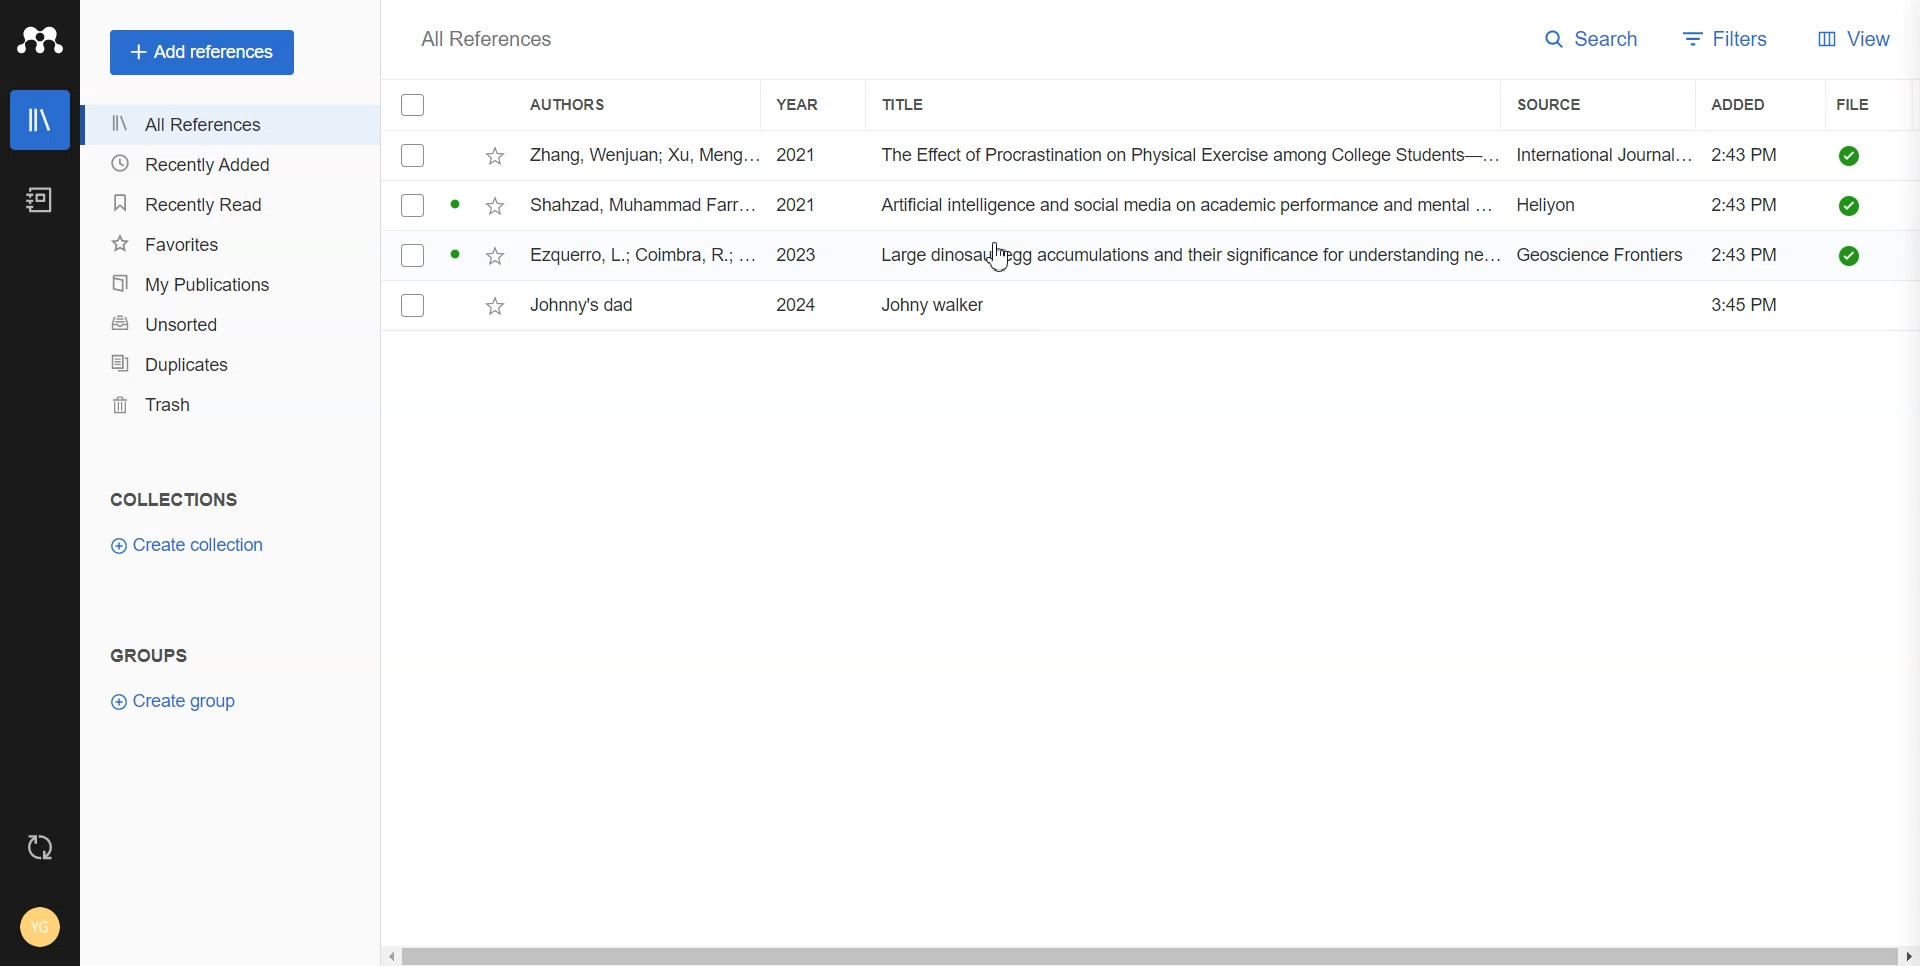 Image resolution: width=1920 pixels, height=966 pixels. What do you see at coordinates (493, 306) in the screenshot?
I see `Toggle favorites` at bounding box center [493, 306].